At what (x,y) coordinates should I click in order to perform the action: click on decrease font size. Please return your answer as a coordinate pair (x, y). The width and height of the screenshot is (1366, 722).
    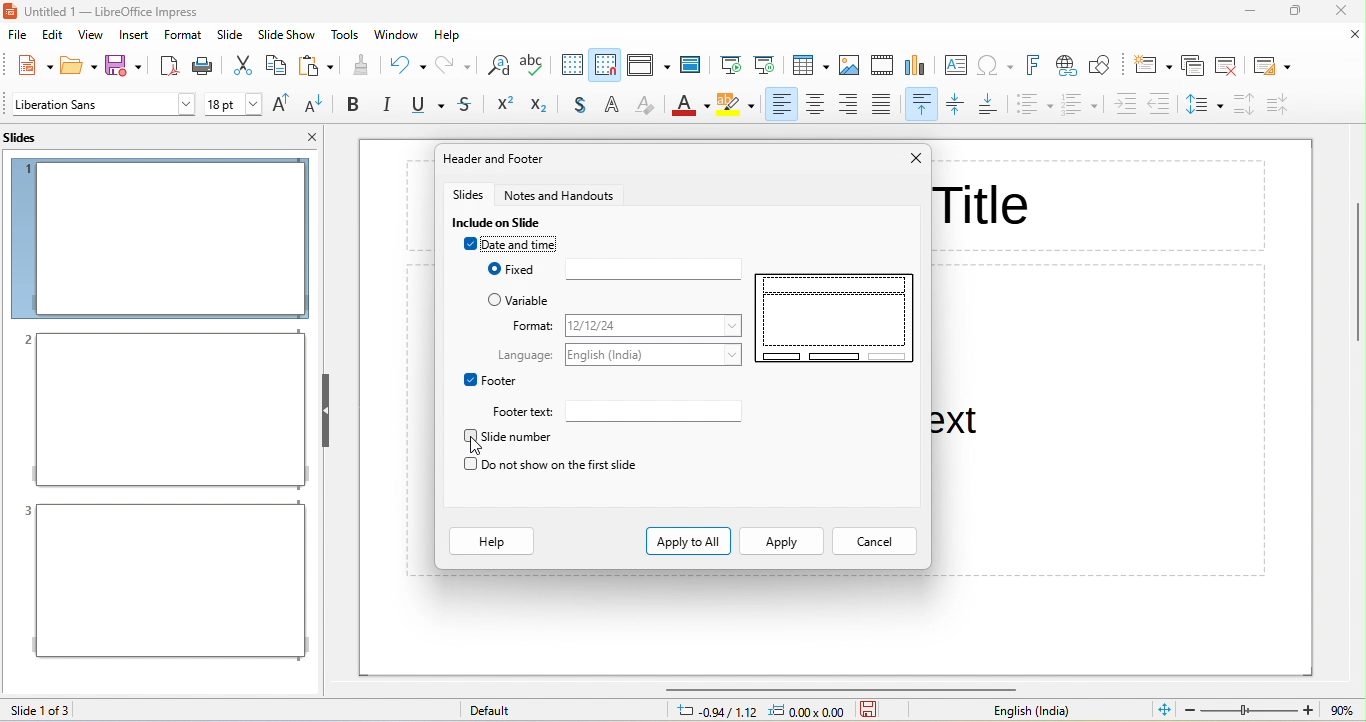
    Looking at the image, I should click on (317, 105).